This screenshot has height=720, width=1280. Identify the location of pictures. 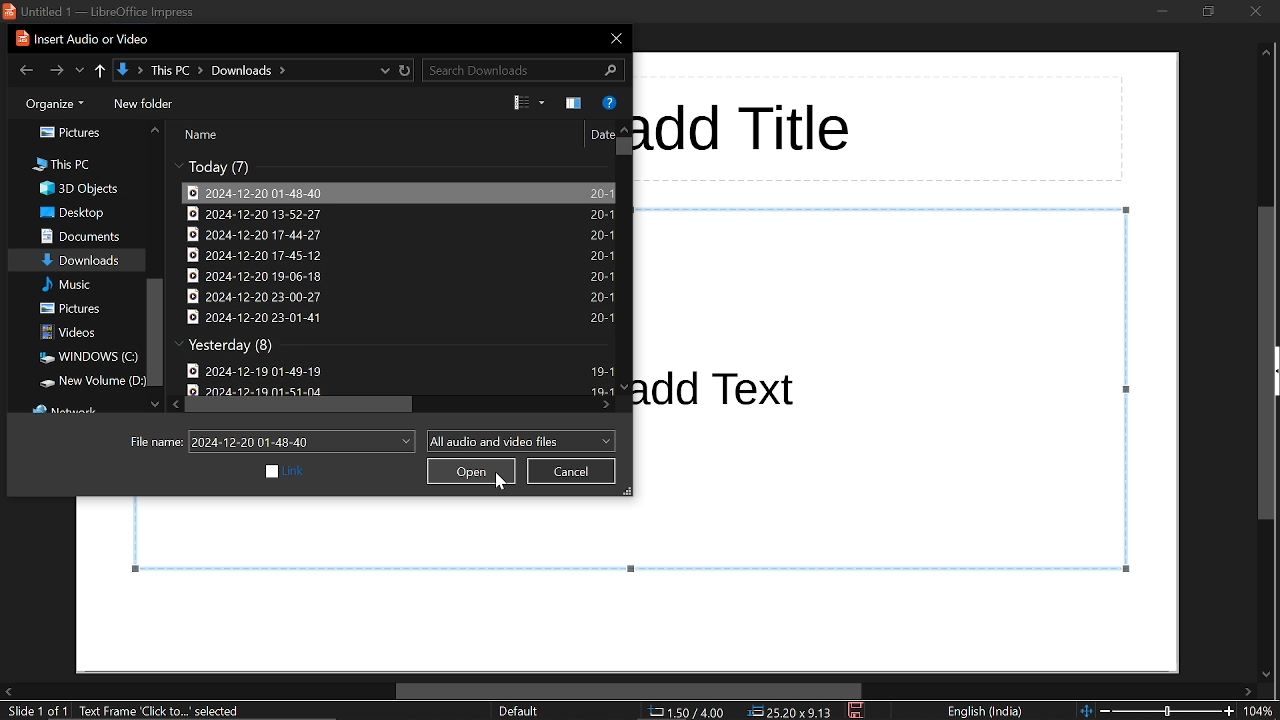
(83, 309).